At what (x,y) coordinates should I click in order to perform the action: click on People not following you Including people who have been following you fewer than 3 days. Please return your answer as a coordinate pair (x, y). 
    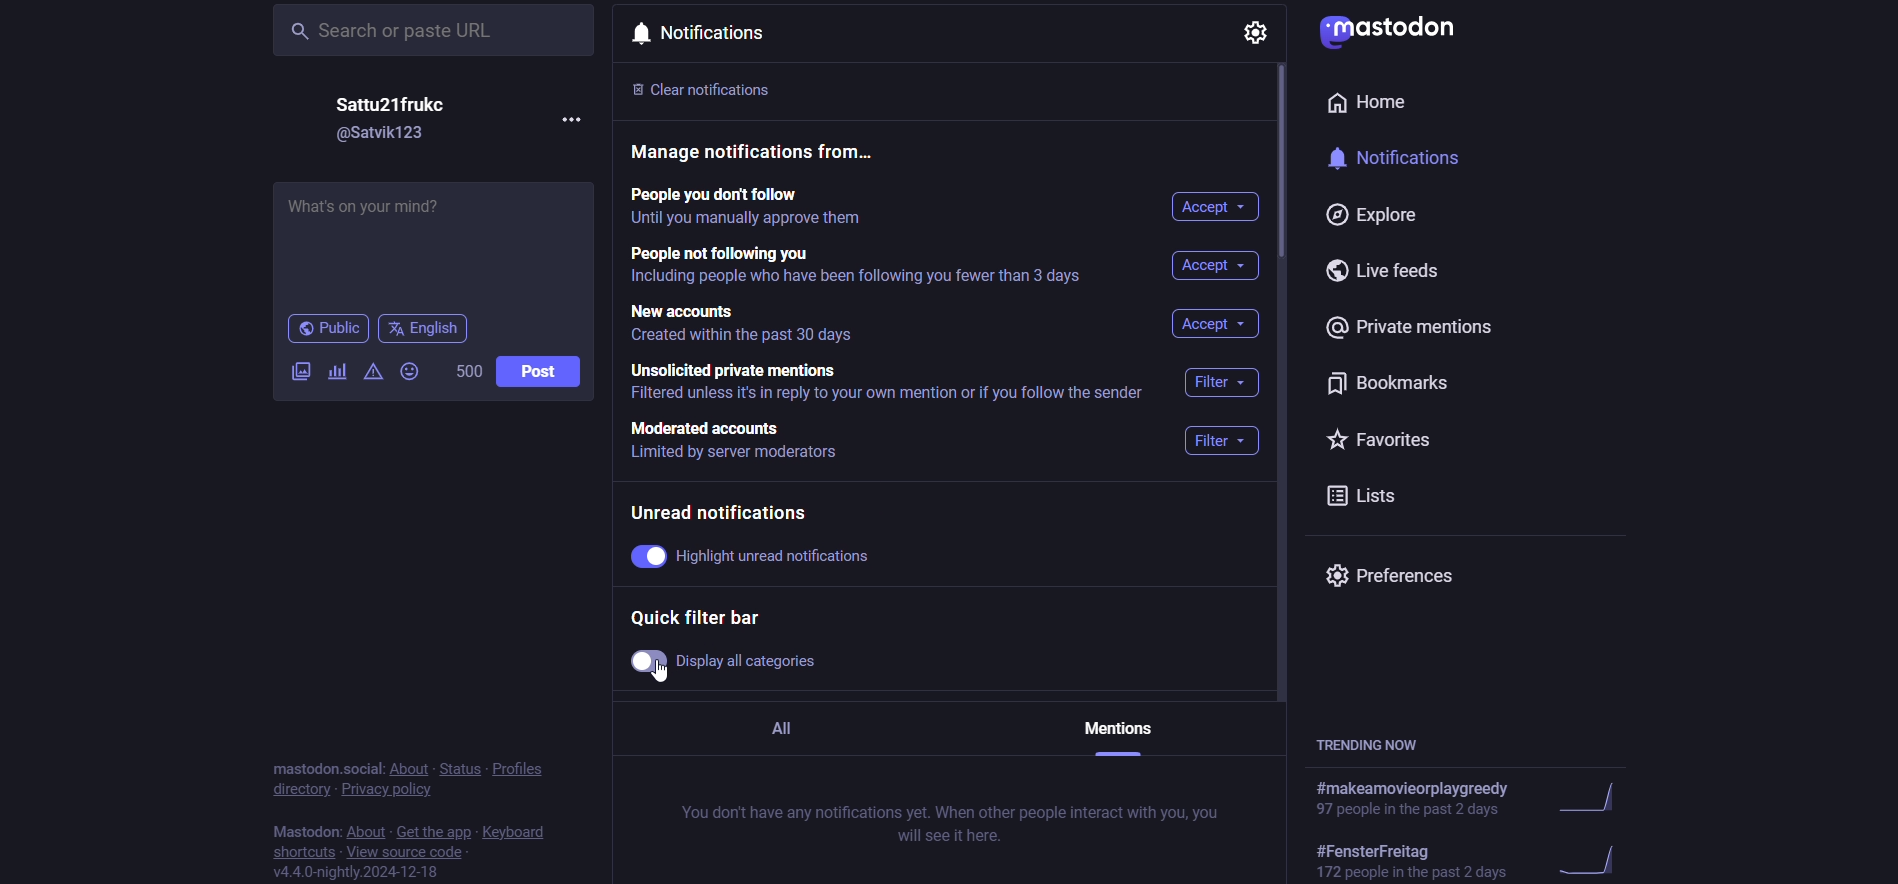
    Looking at the image, I should click on (862, 268).